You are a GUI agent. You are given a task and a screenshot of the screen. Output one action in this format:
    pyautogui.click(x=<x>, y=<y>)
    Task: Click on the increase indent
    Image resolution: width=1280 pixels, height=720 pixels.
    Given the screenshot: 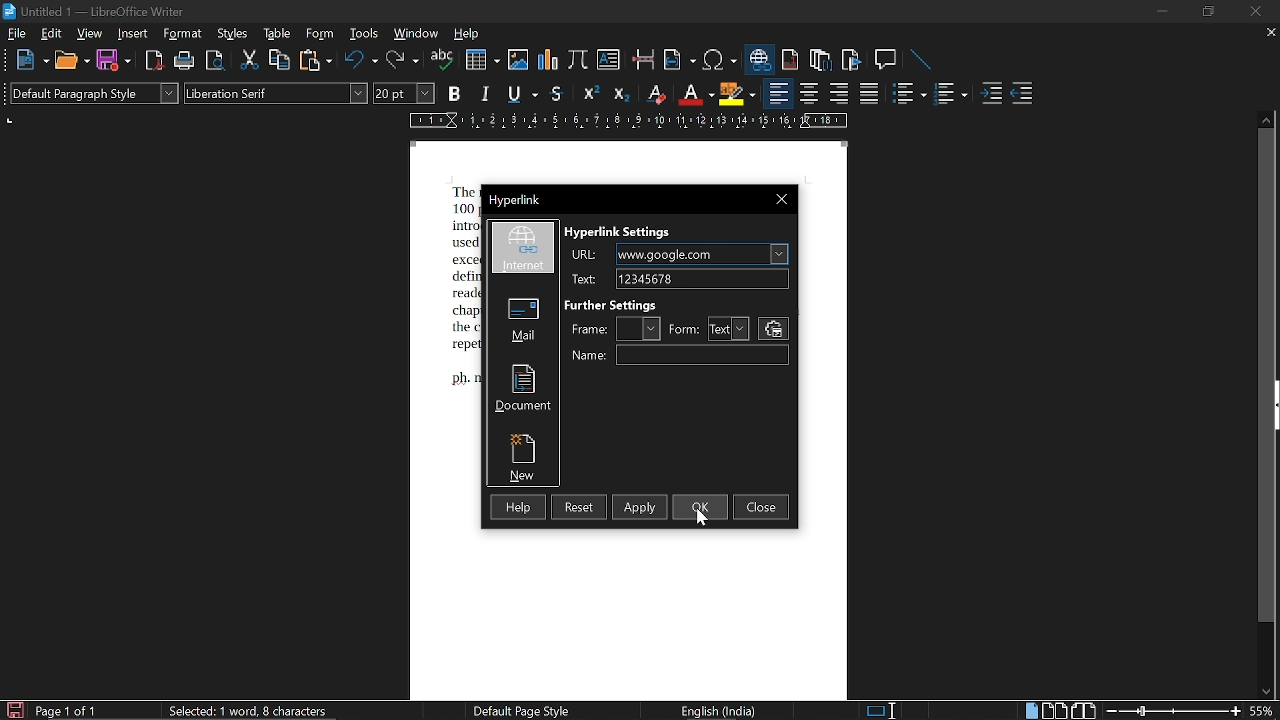 What is the action you would take?
    pyautogui.click(x=992, y=94)
    